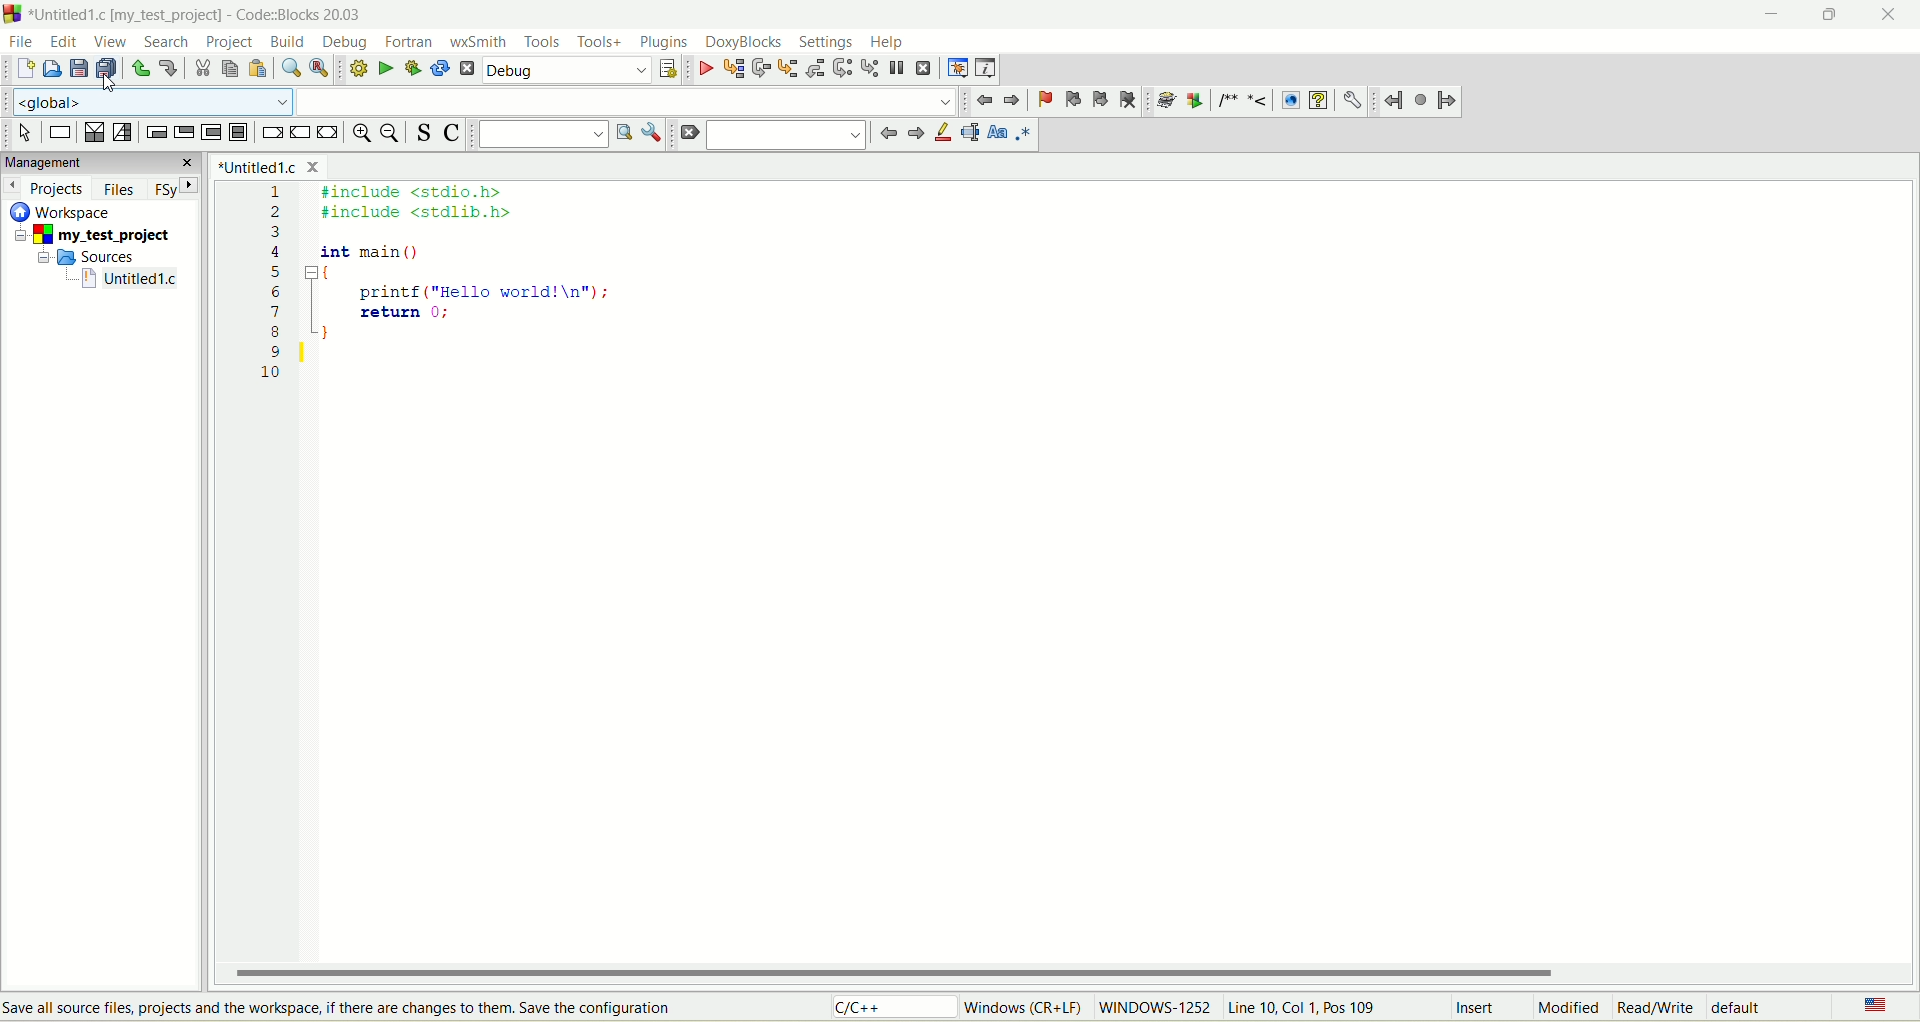  I want to click on windows (CR+LF), so click(1019, 1007).